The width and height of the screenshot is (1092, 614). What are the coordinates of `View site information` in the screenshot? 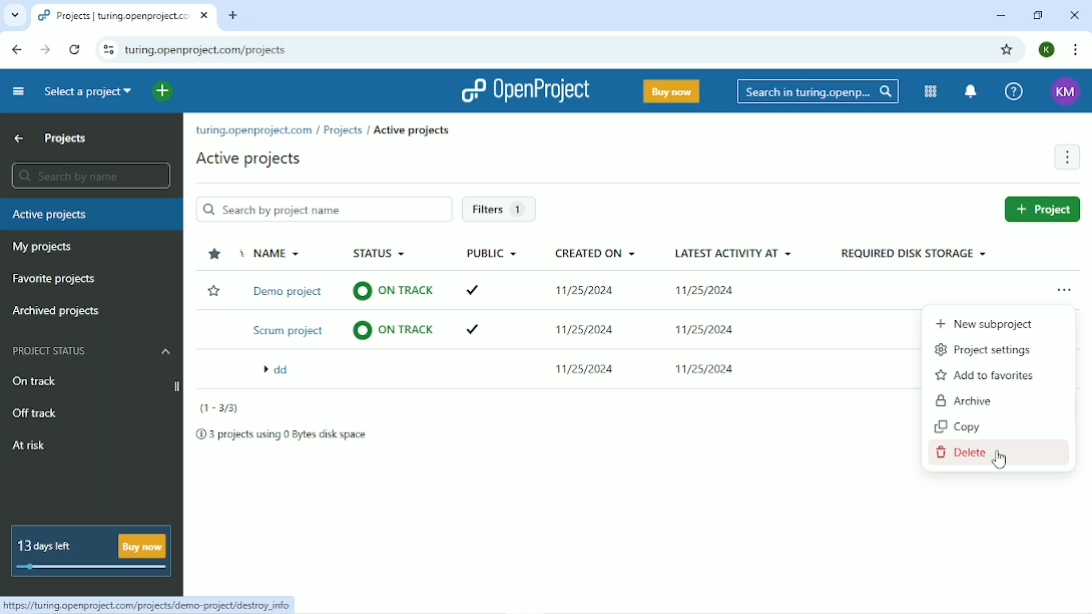 It's located at (108, 48).